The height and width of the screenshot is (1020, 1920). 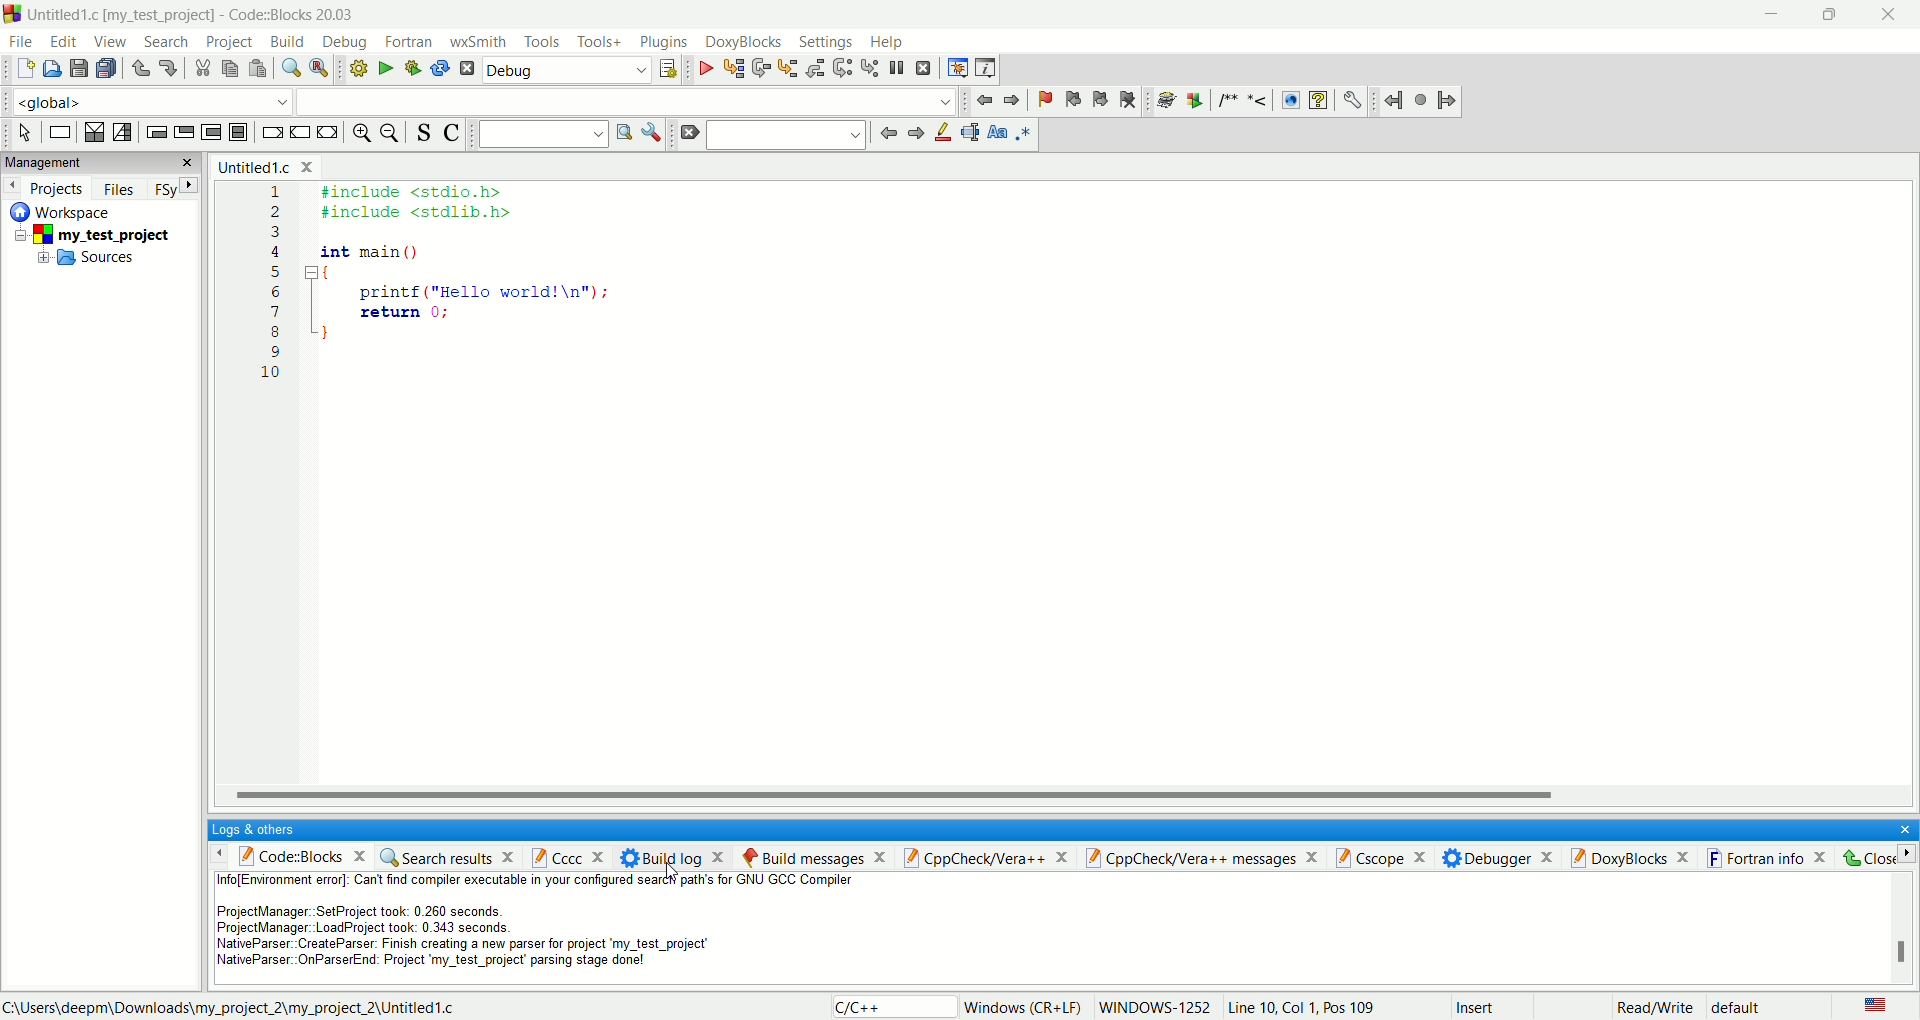 I want to click on next instruction, so click(x=843, y=67).